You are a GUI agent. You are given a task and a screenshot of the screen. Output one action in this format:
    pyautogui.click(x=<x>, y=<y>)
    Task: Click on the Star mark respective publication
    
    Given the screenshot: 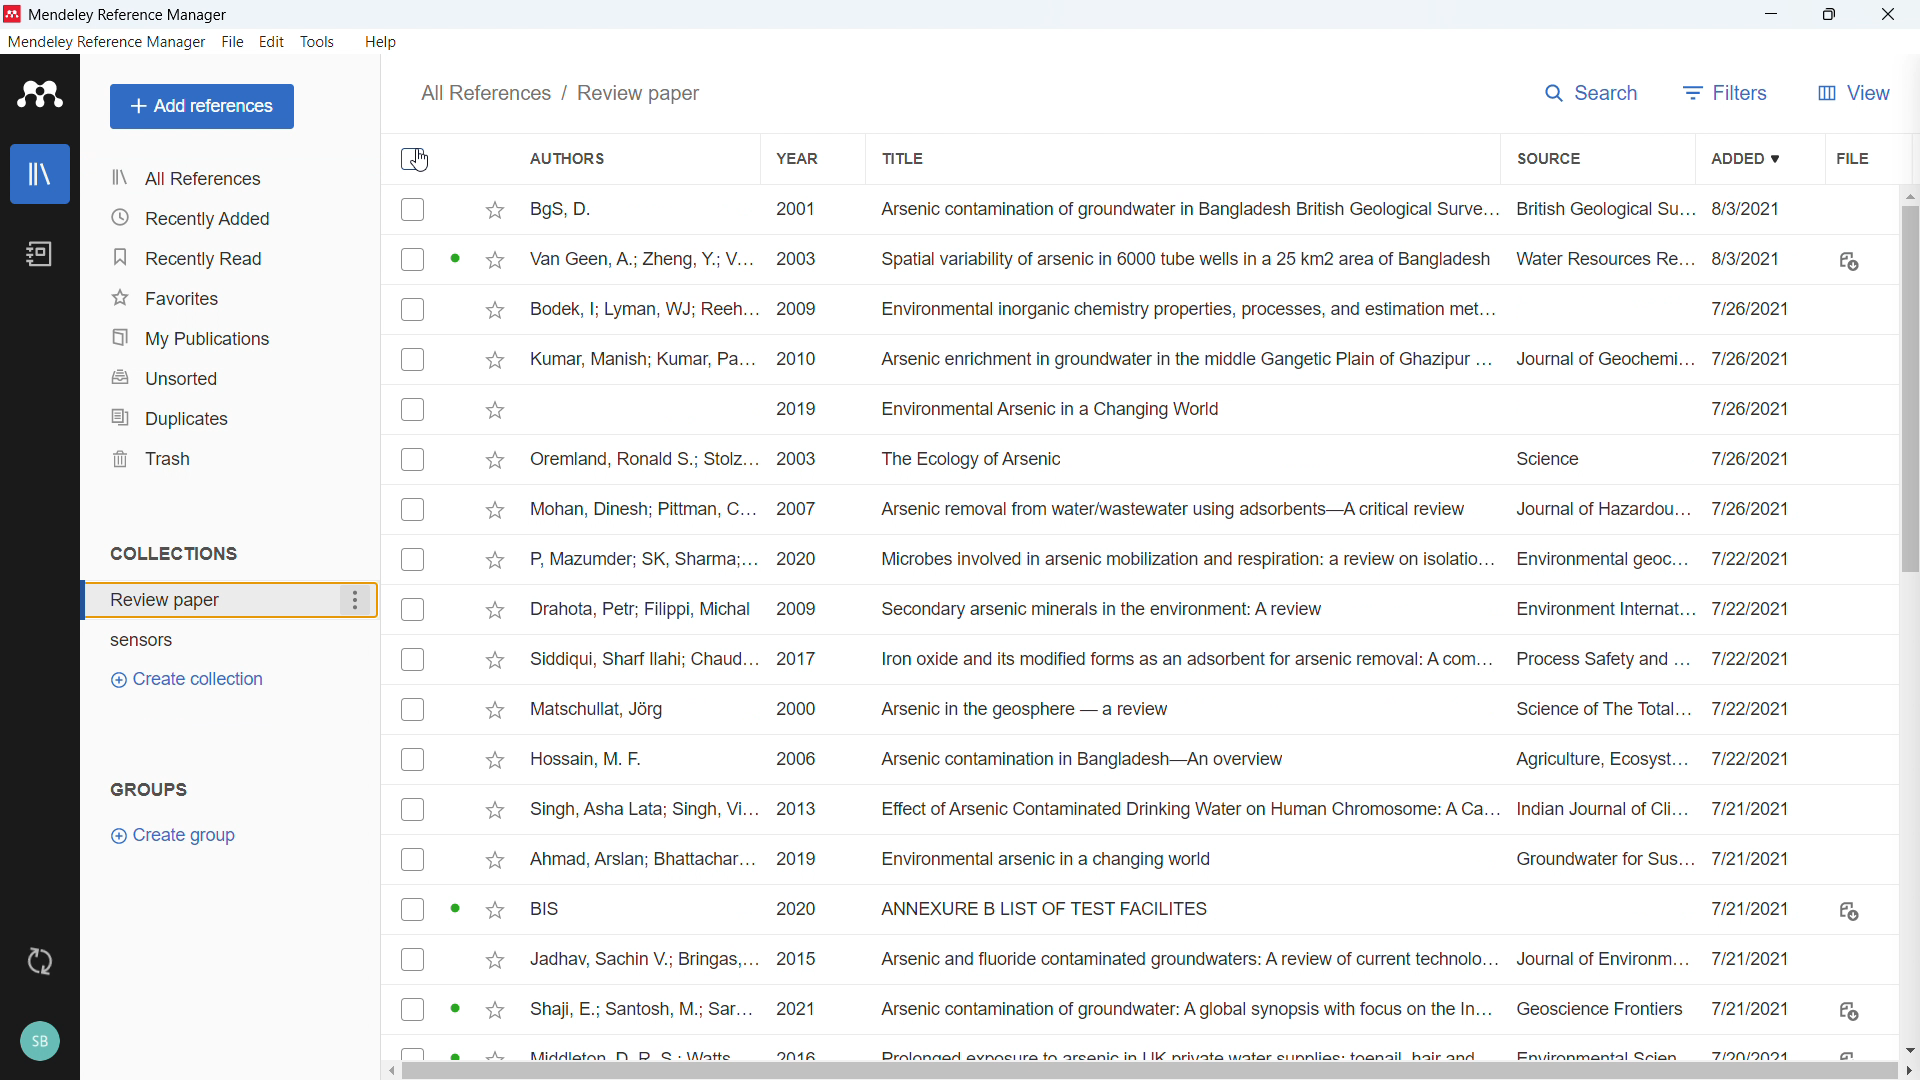 What is the action you would take?
    pyautogui.click(x=496, y=411)
    